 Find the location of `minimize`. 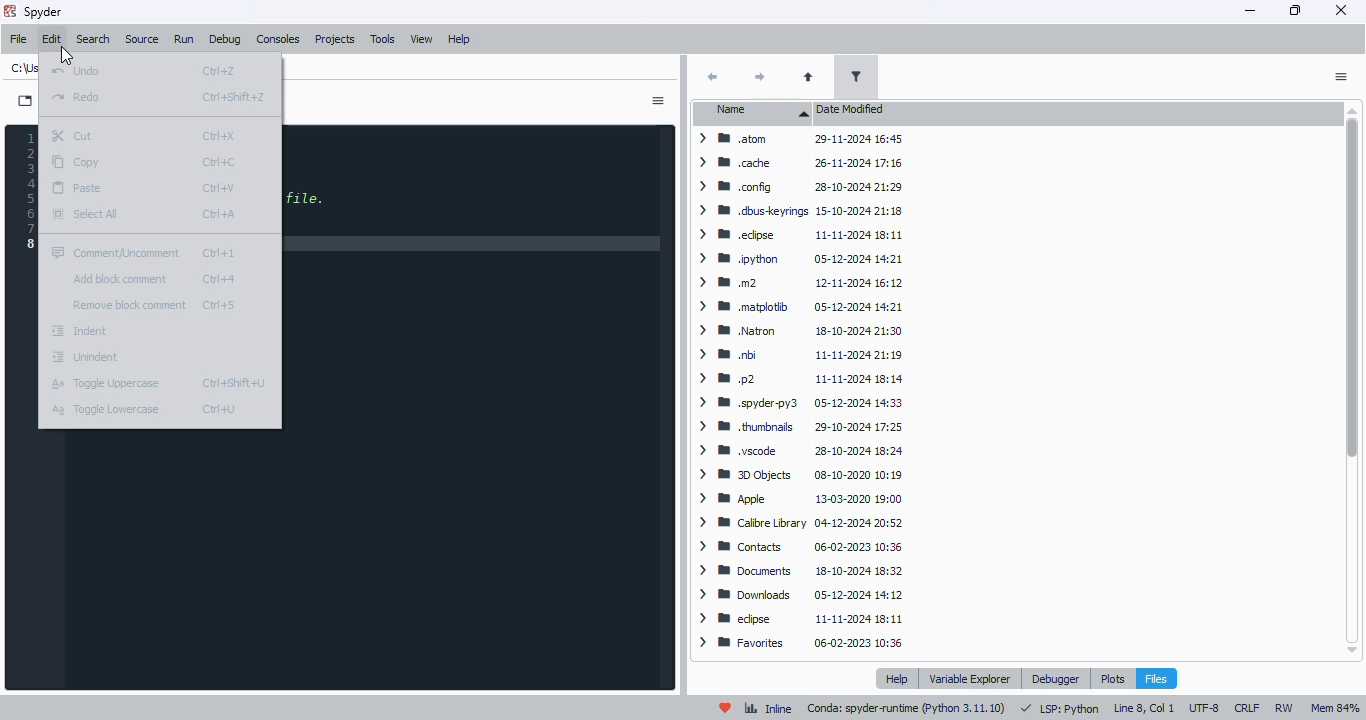

minimize is located at coordinates (1251, 9).